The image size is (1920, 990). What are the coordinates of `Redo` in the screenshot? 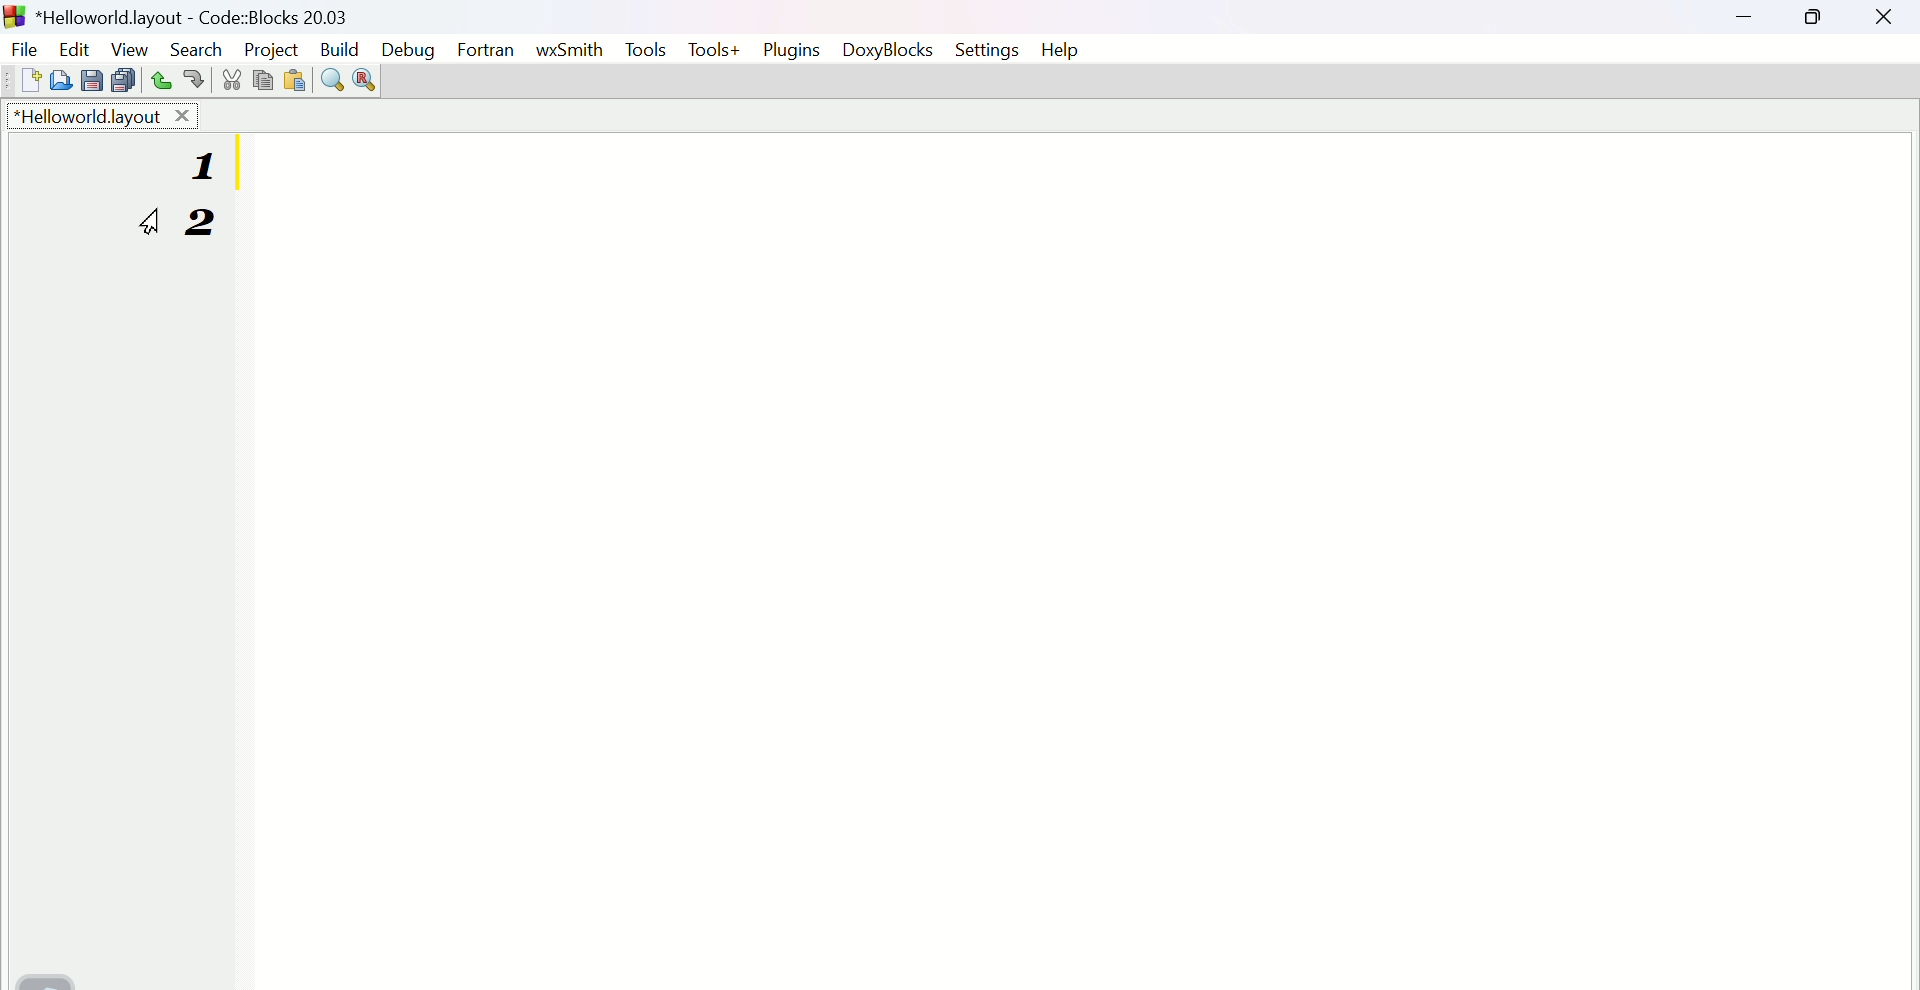 It's located at (190, 81).